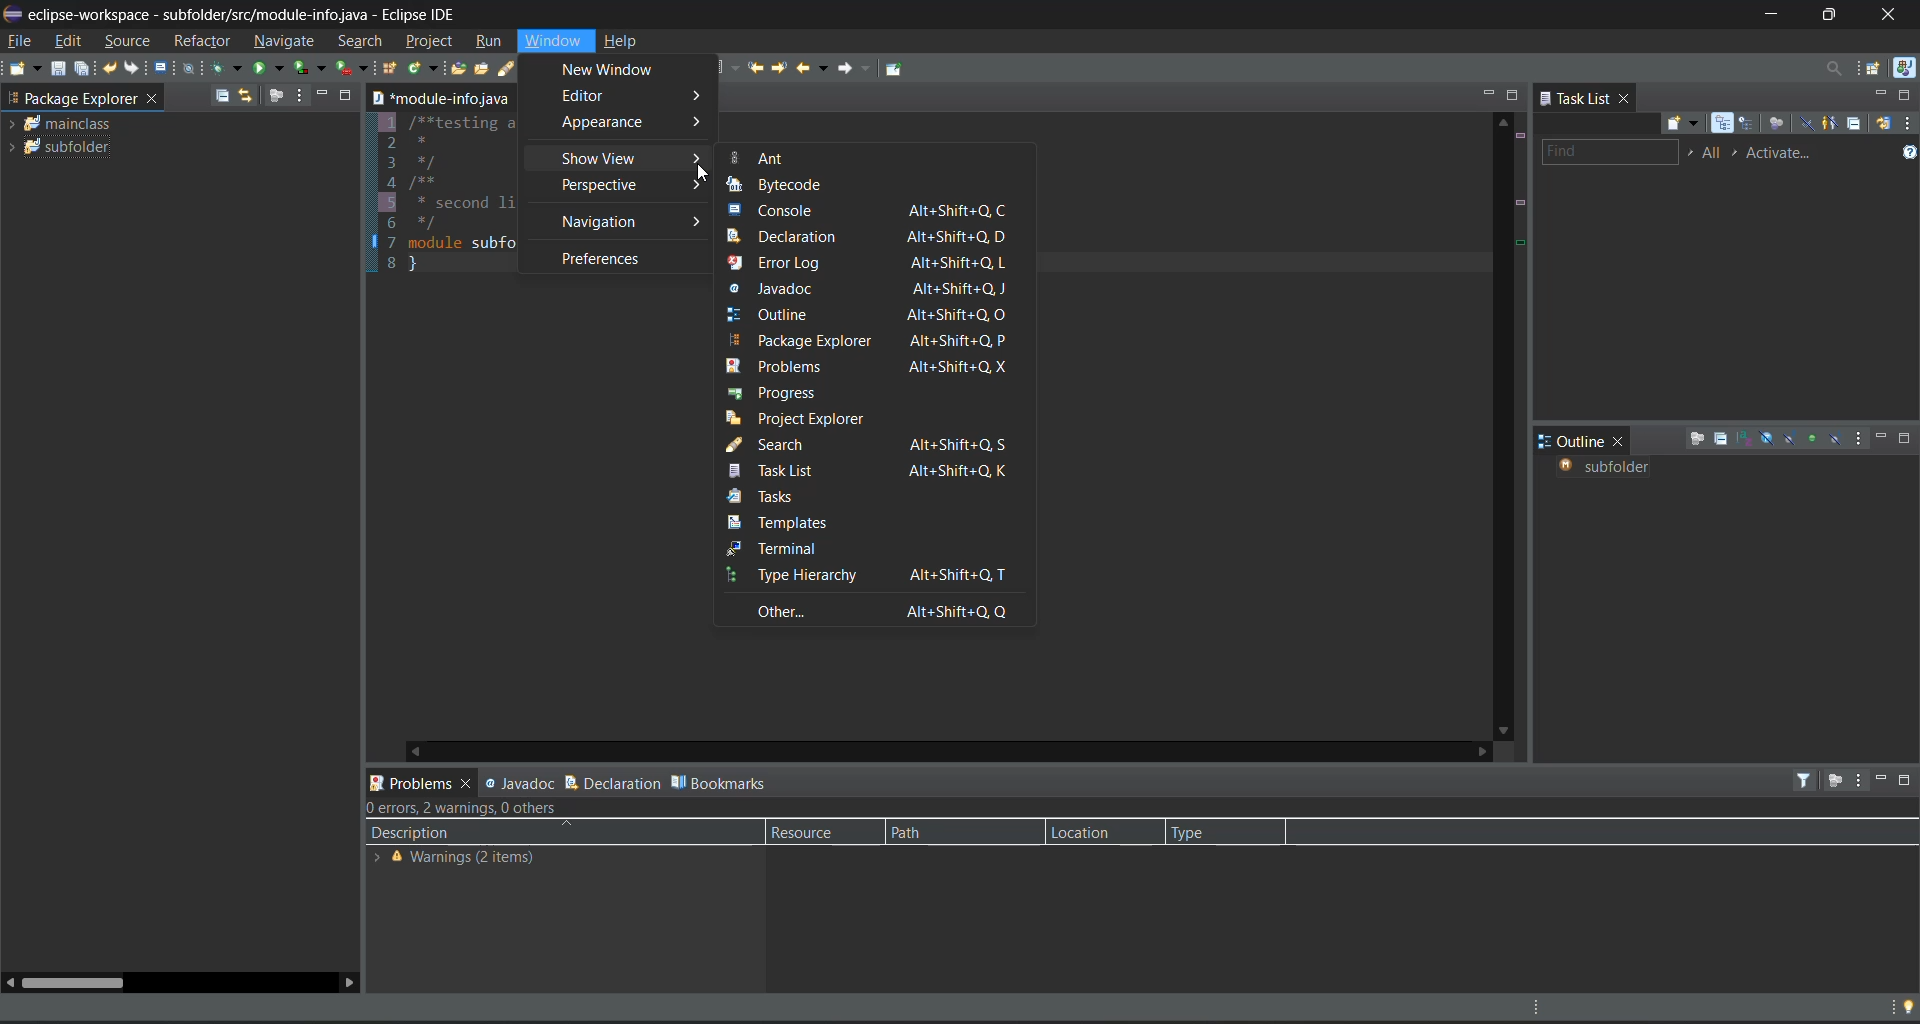  Describe the element at coordinates (1835, 780) in the screenshot. I see `focus on active task` at that location.